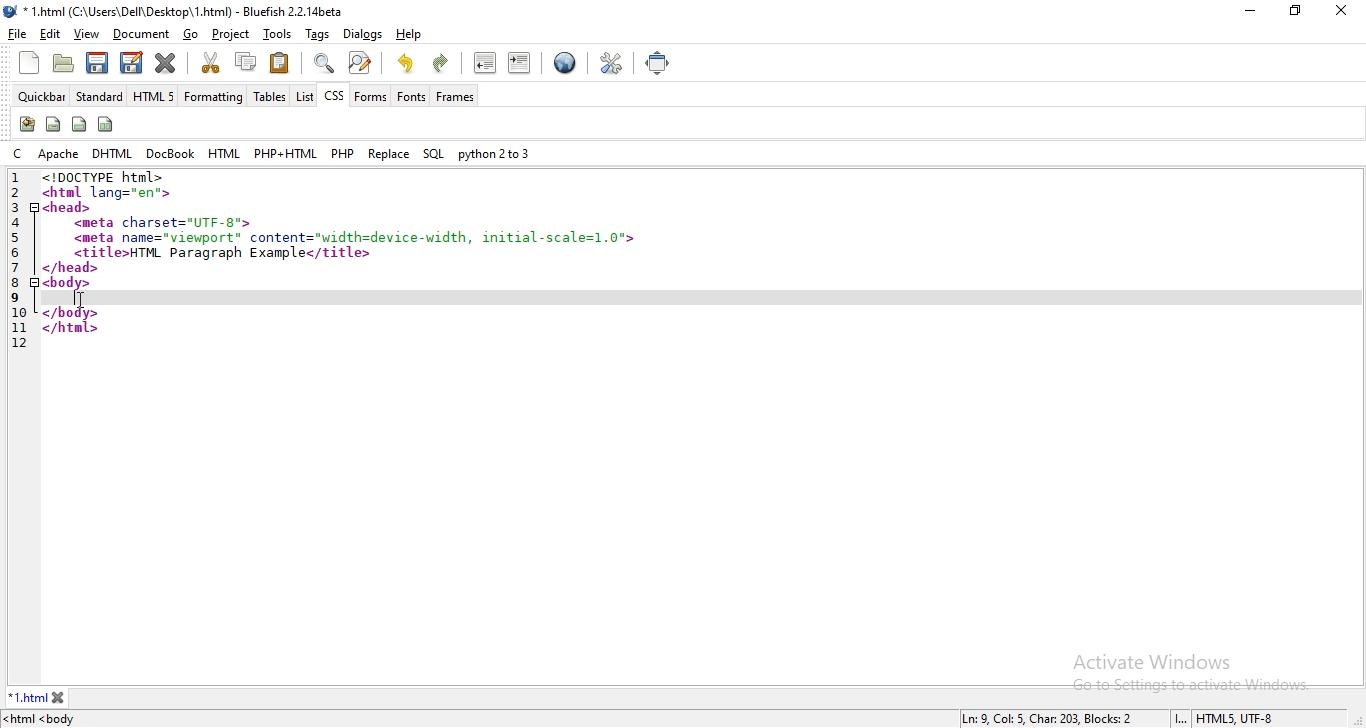 The width and height of the screenshot is (1366, 728). Describe the element at coordinates (166, 64) in the screenshot. I see `close current file` at that location.